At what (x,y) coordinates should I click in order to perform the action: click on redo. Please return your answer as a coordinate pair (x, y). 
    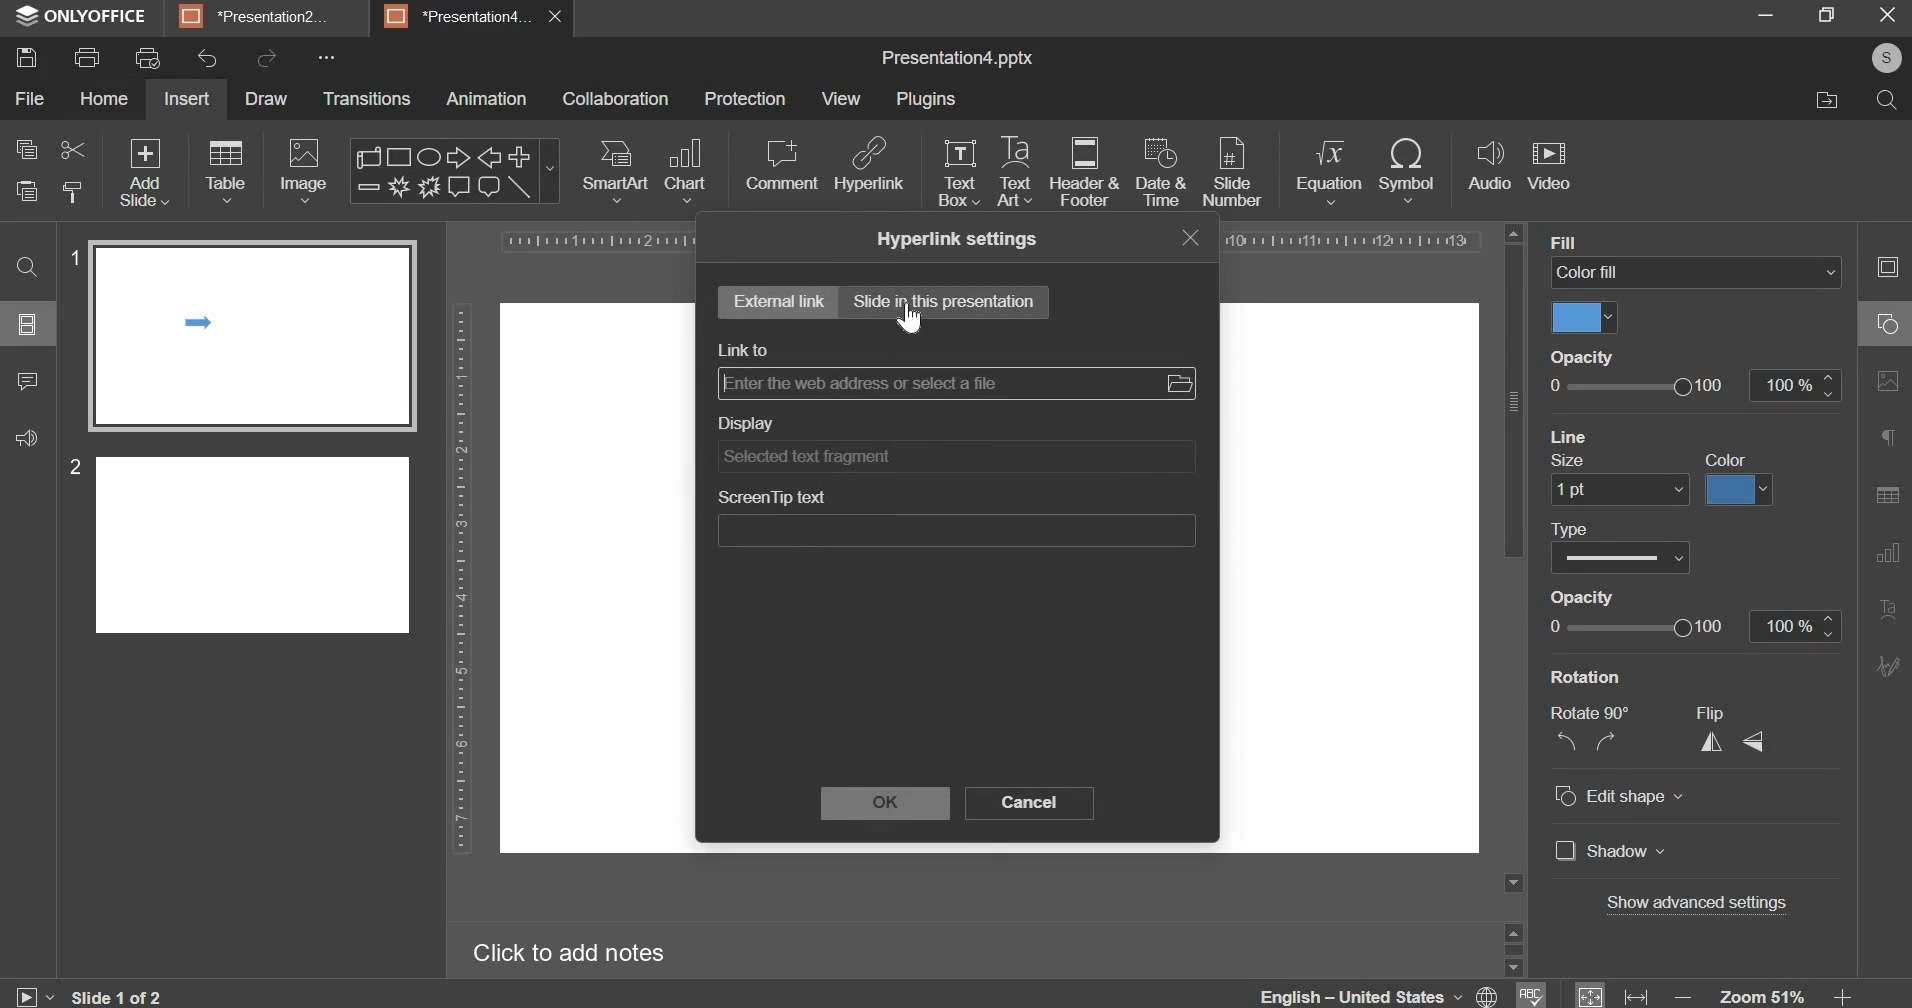
    Looking at the image, I should click on (267, 58).